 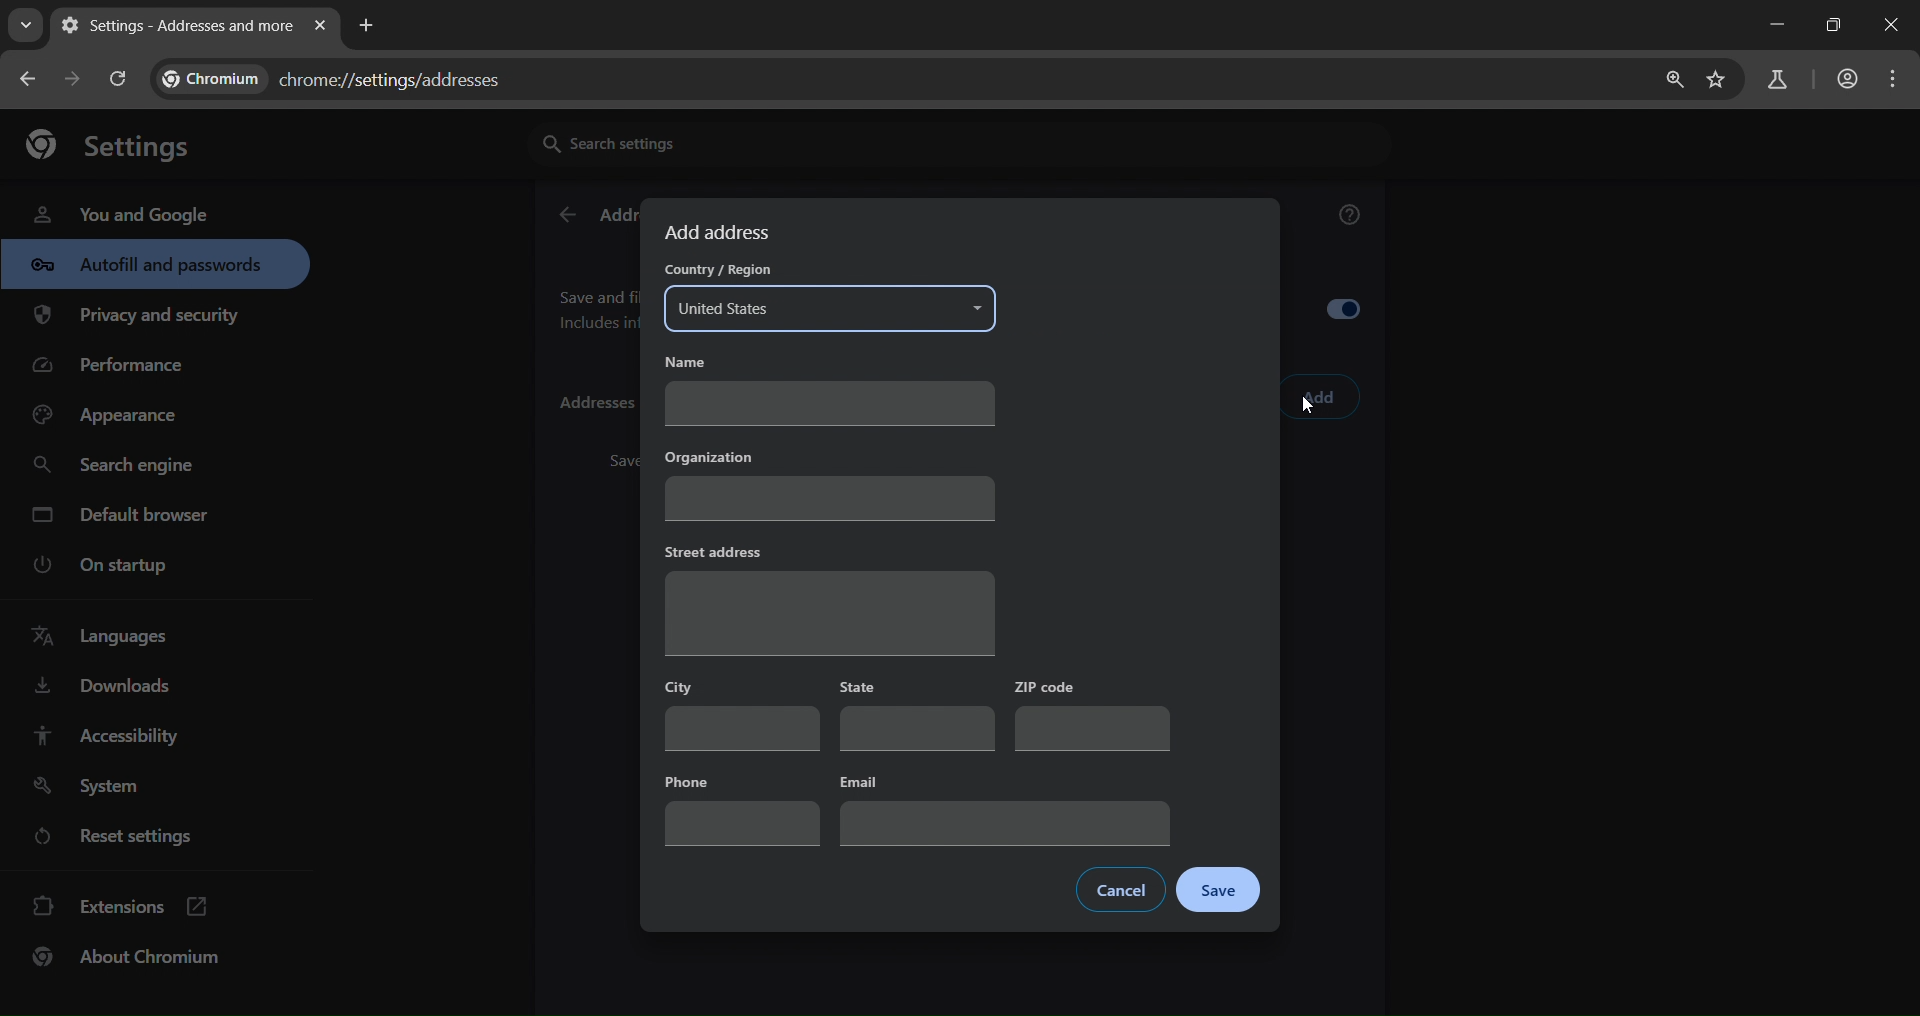 I want to click on reset settings, so click(x=132, y=839).